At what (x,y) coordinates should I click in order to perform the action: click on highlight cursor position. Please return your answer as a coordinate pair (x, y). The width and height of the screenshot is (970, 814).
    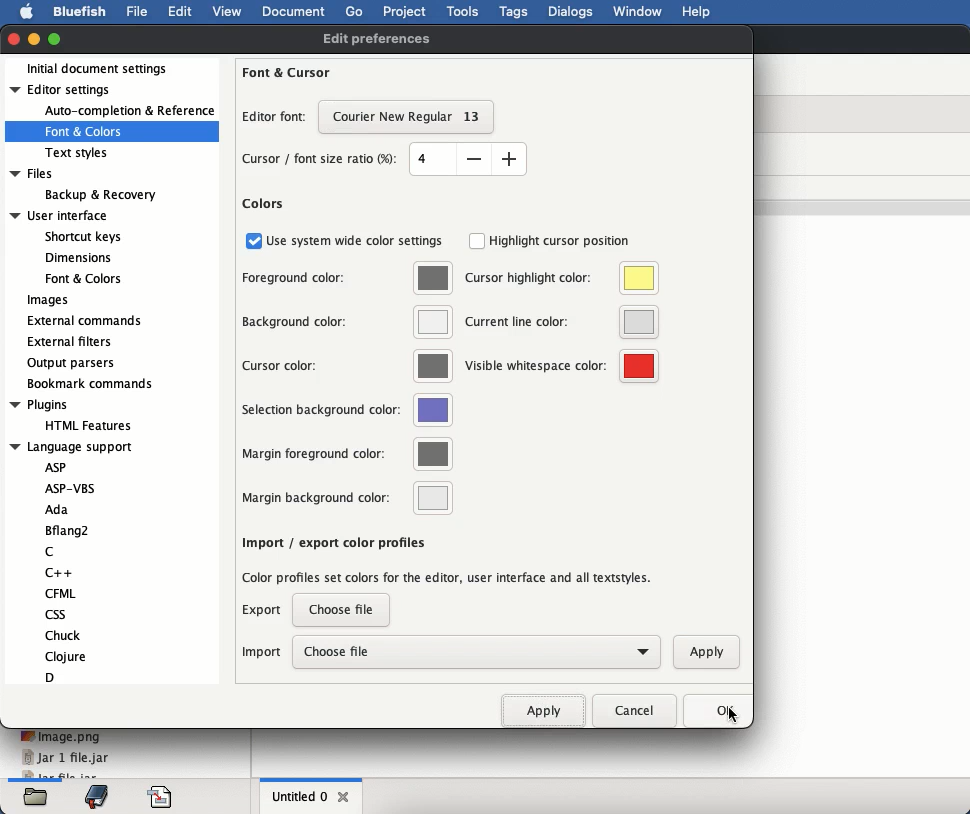
    Looking at the image, I should click on (550, 241).